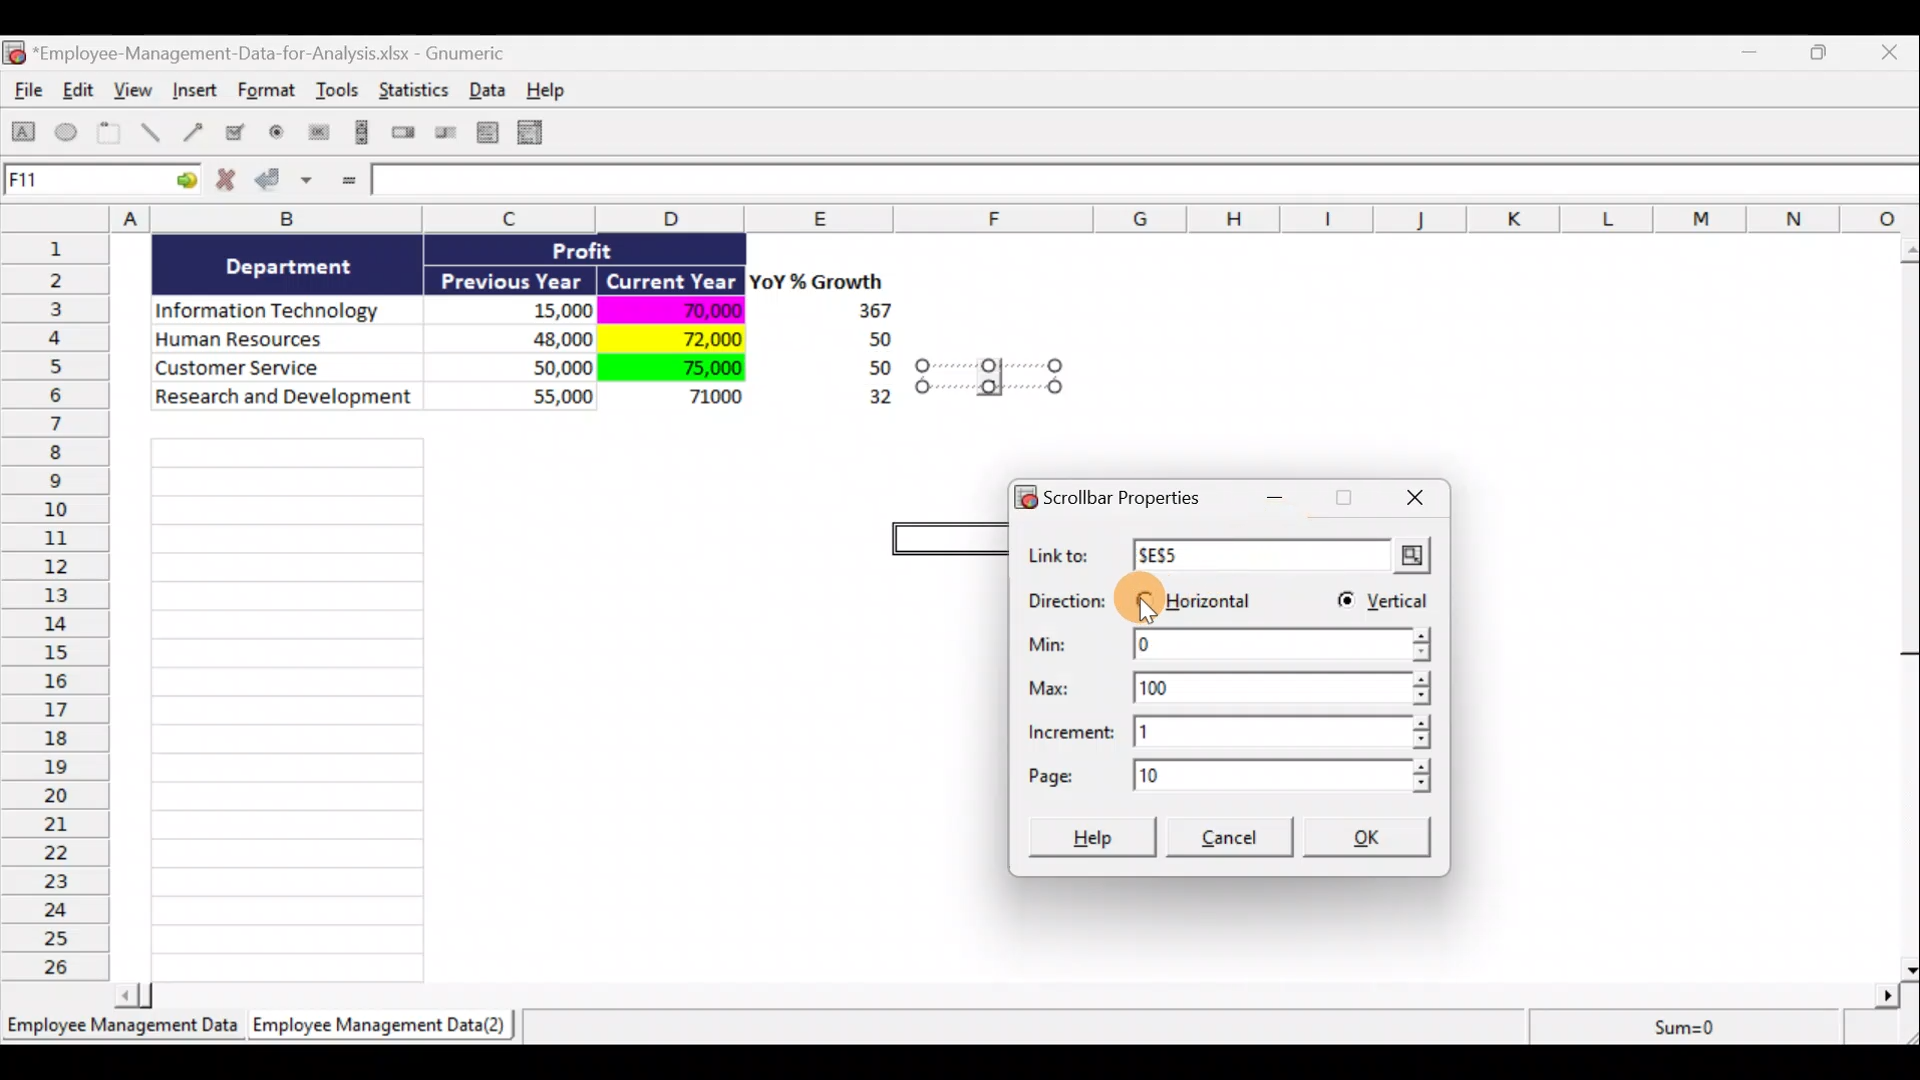 The image size is (1920, 1080). I want to click on Help, so click(1095, 835).